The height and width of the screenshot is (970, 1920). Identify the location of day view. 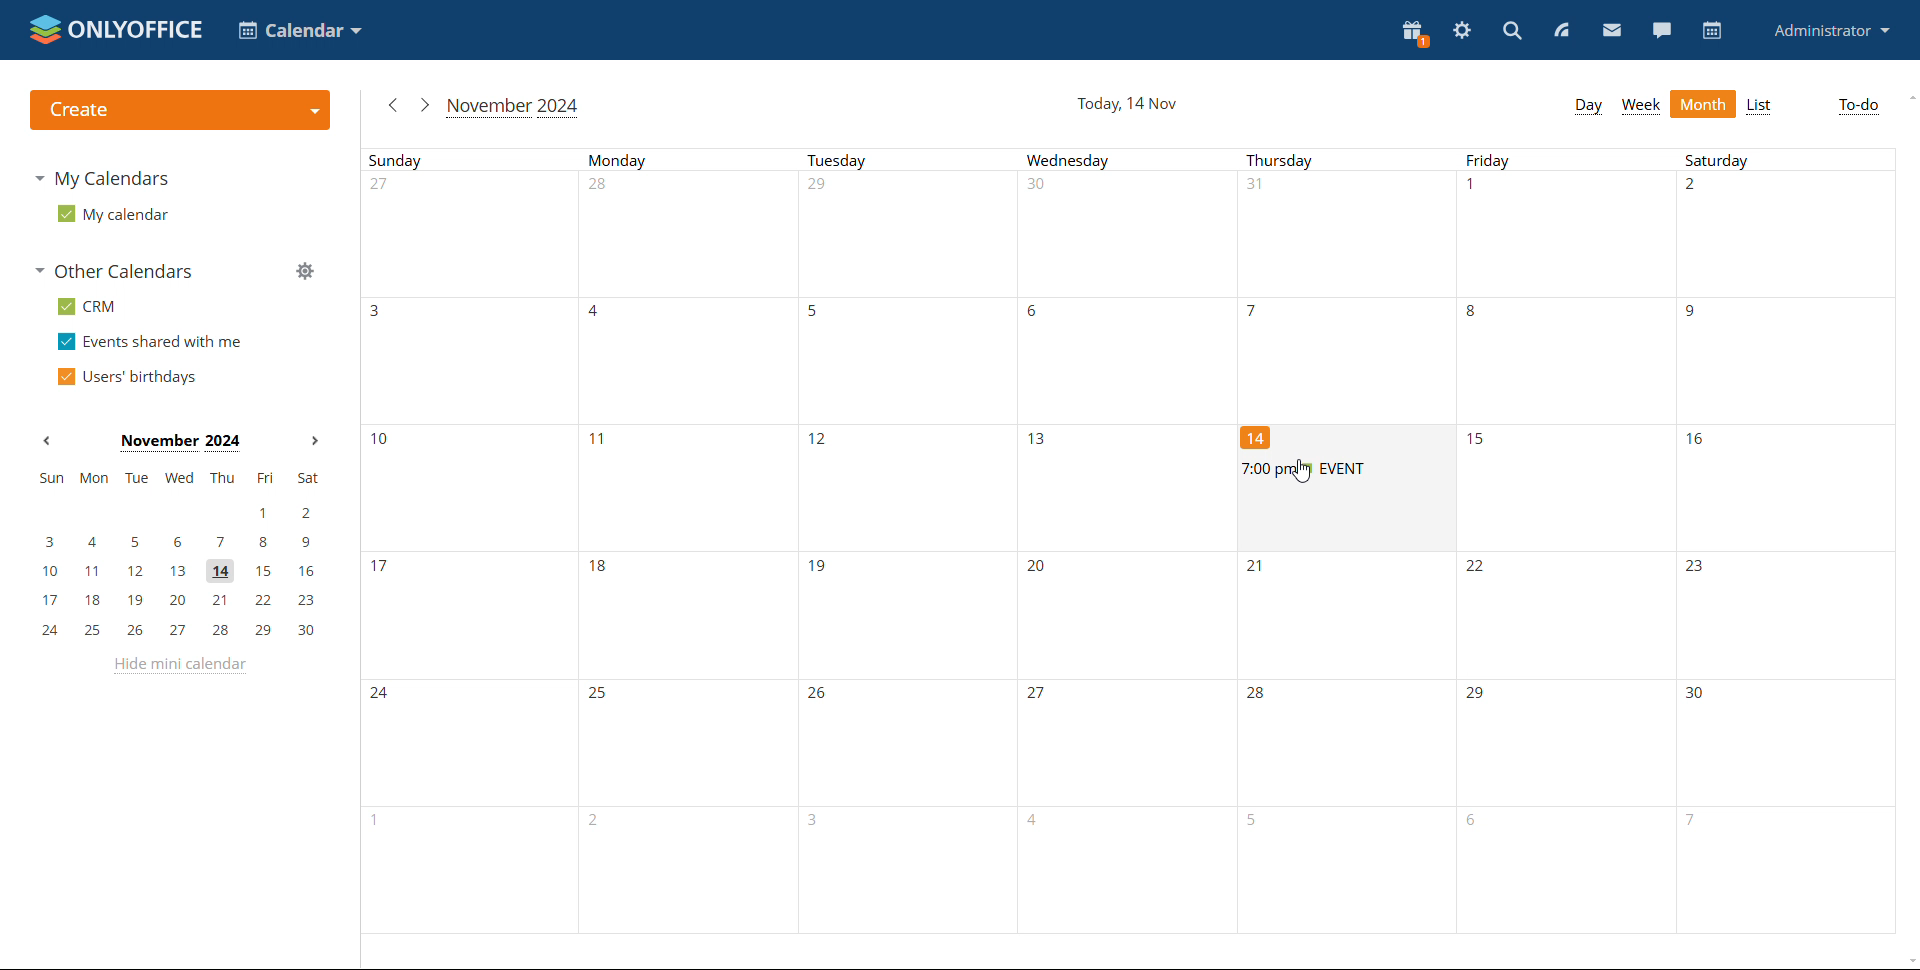
(1588, 106).